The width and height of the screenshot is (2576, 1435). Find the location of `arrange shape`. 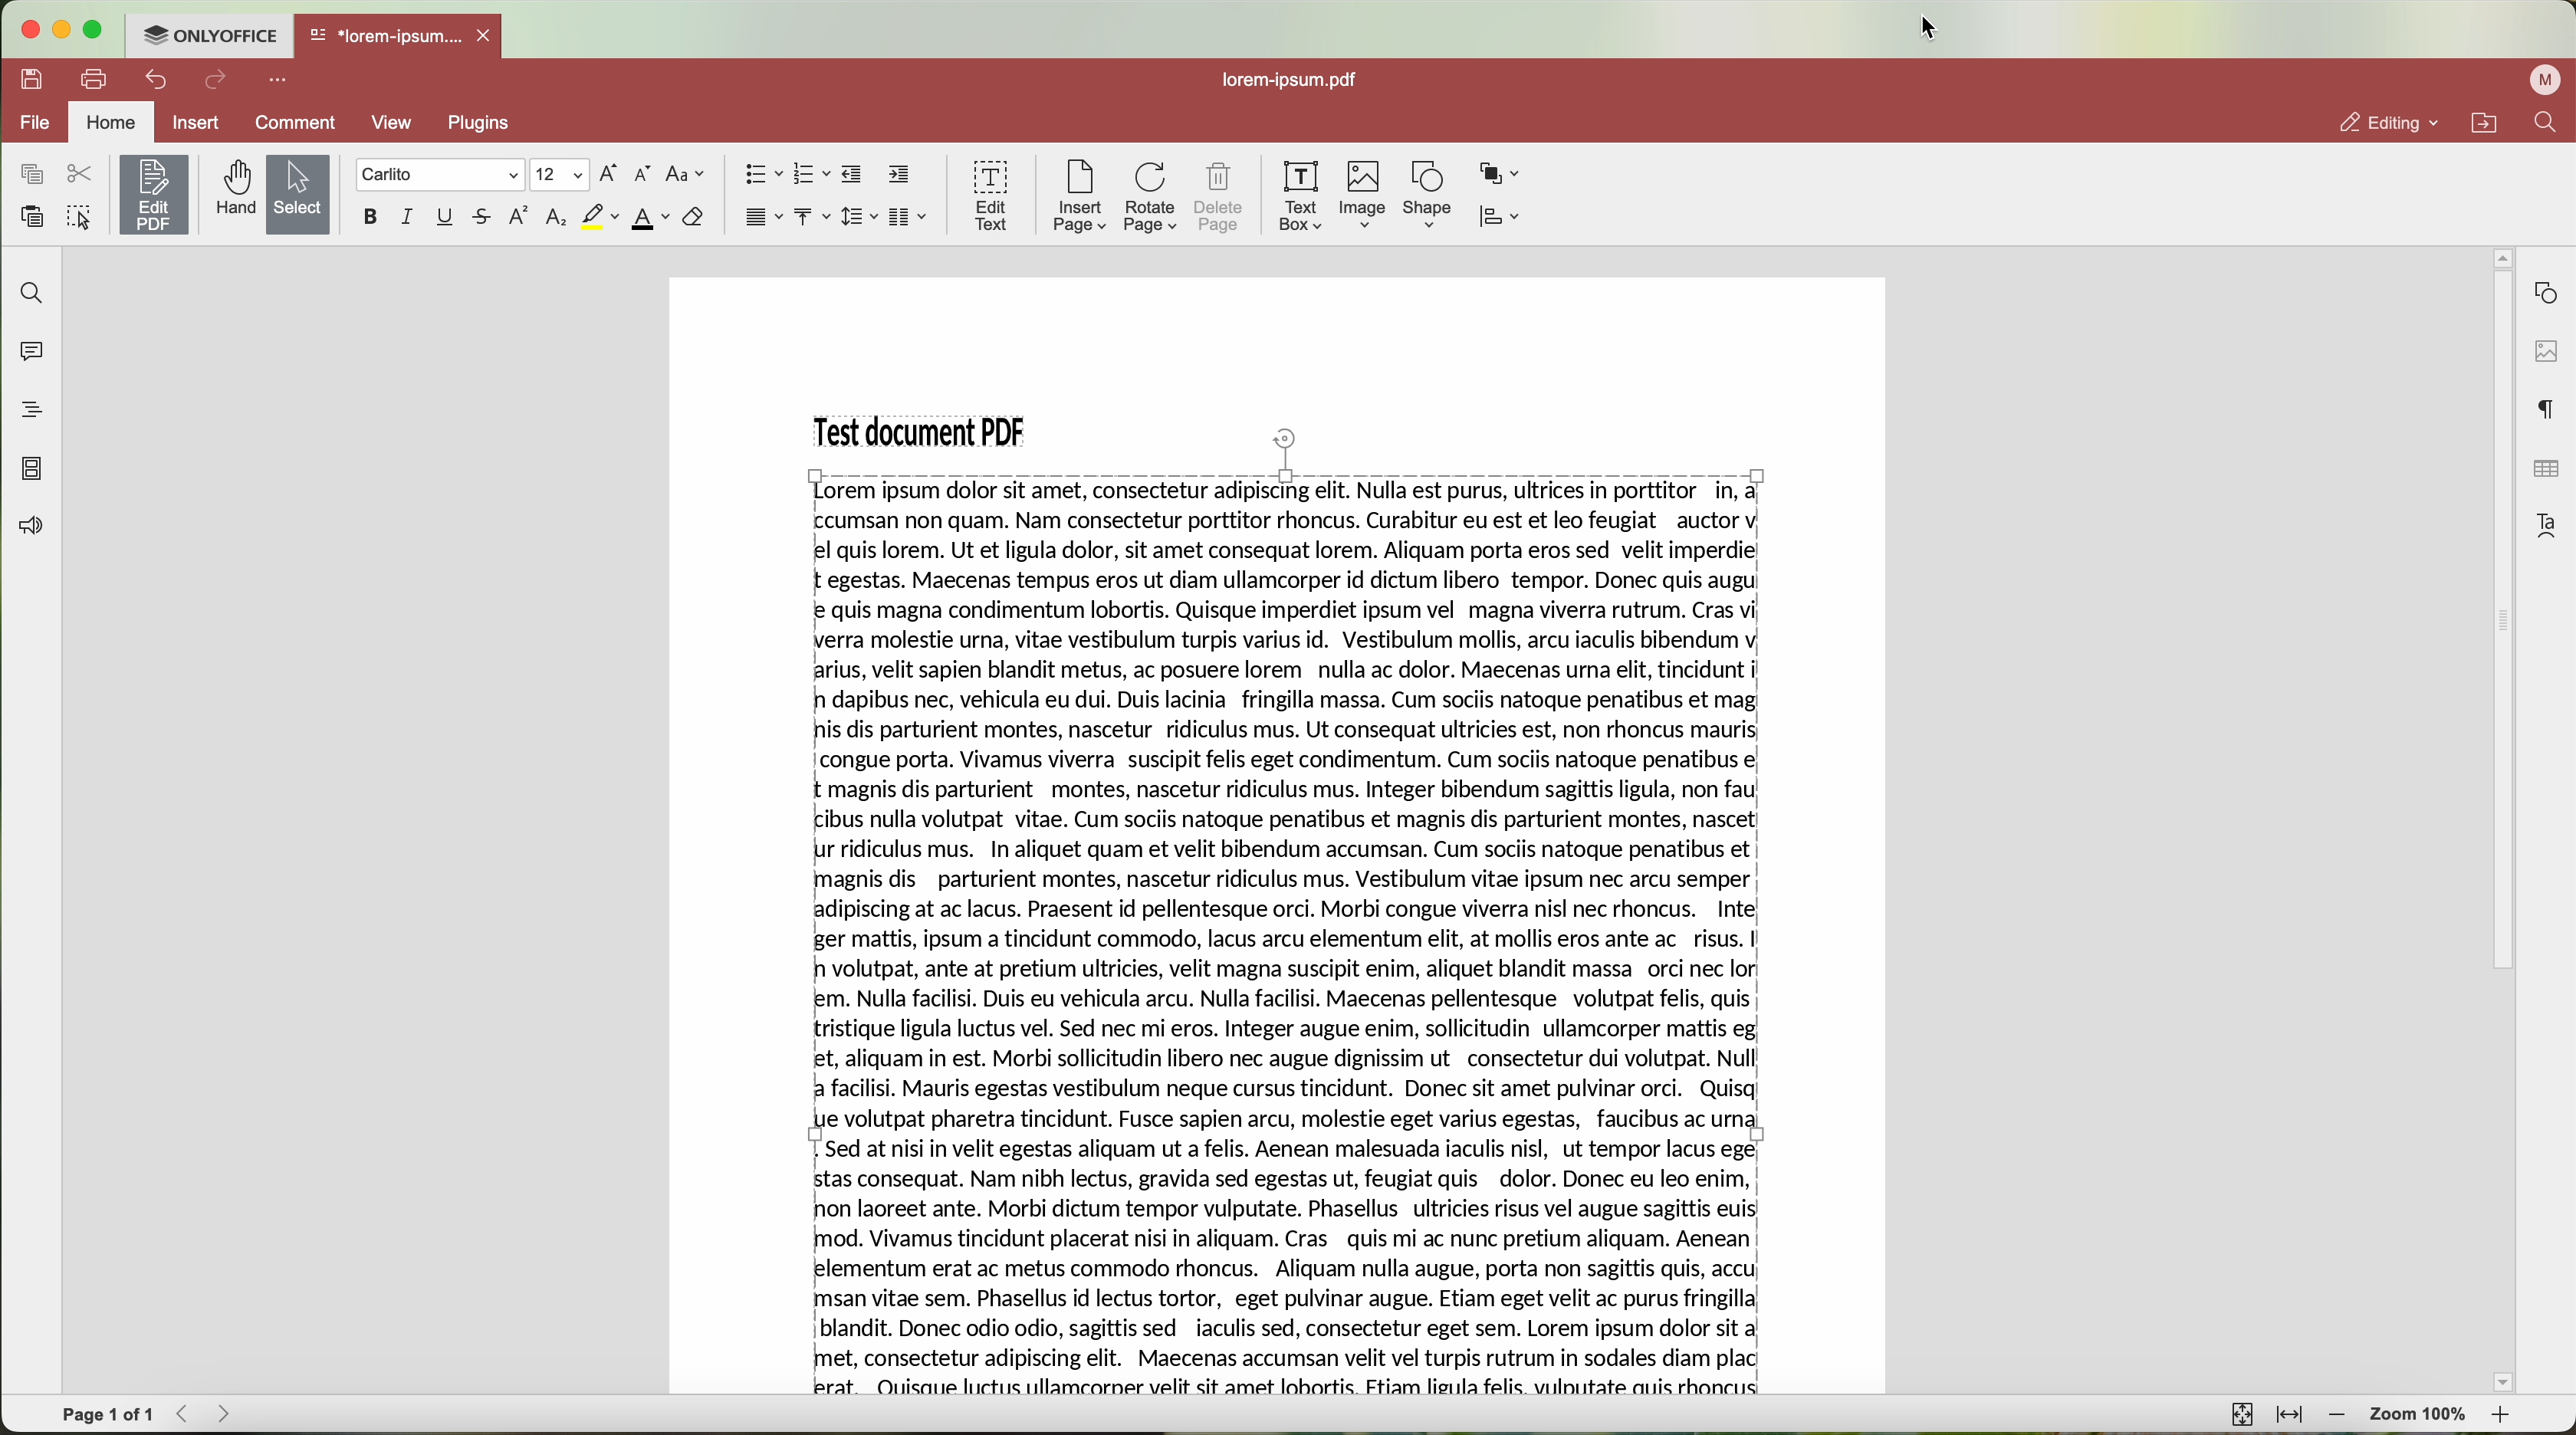

arrange shape is located at coordinates (1498, 171).